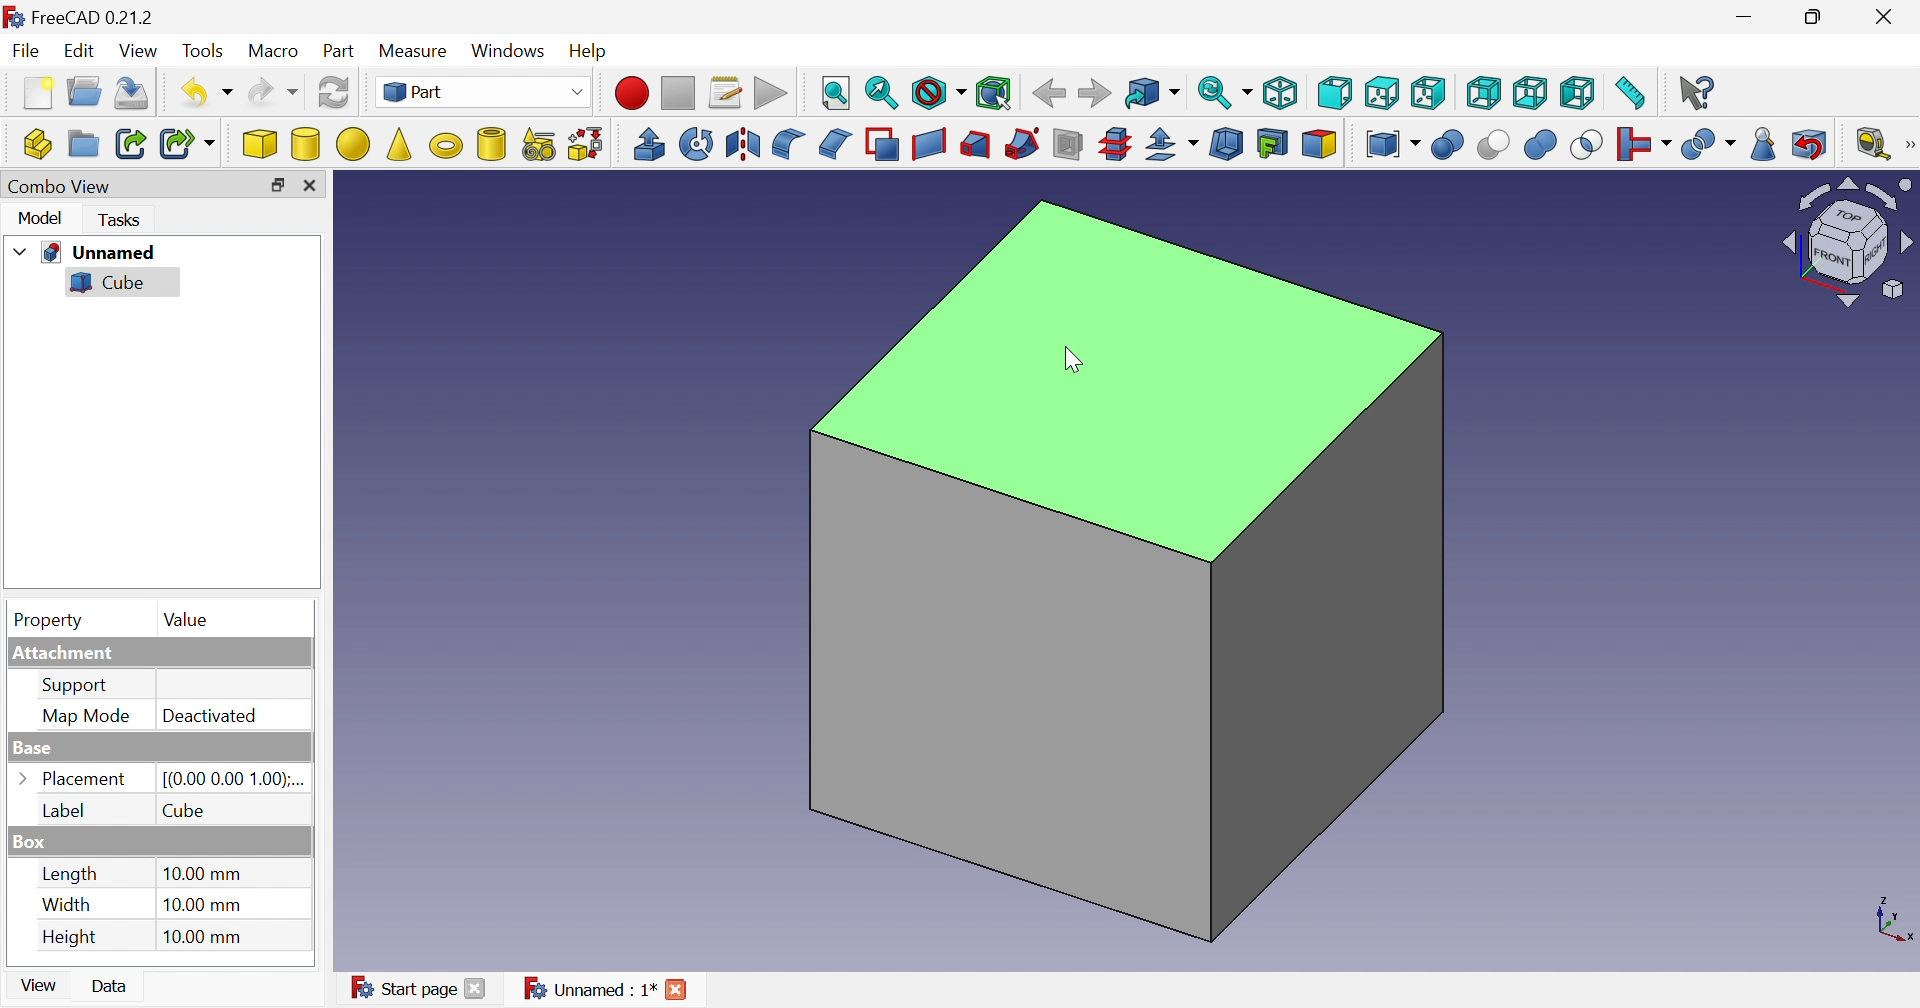  I want to click on Isometric, so click(1279, 92).